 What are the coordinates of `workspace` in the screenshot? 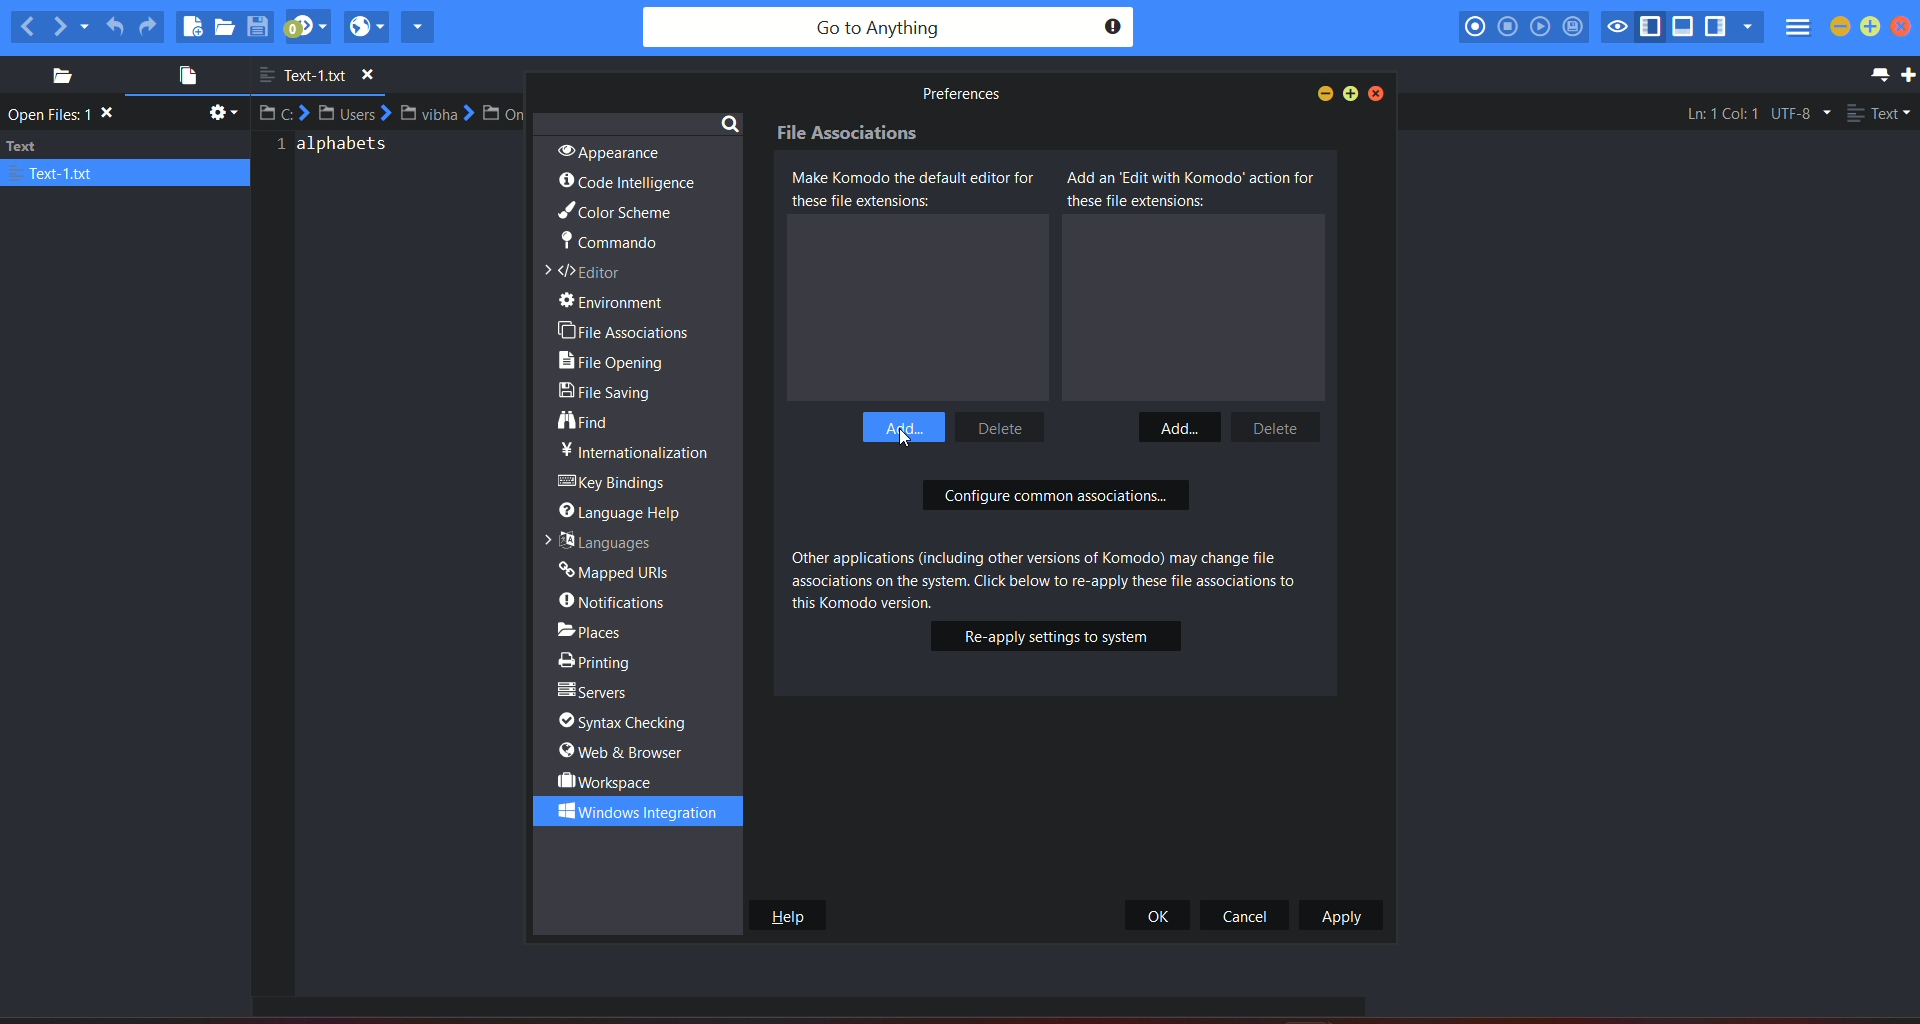 It's located at (608, 781).